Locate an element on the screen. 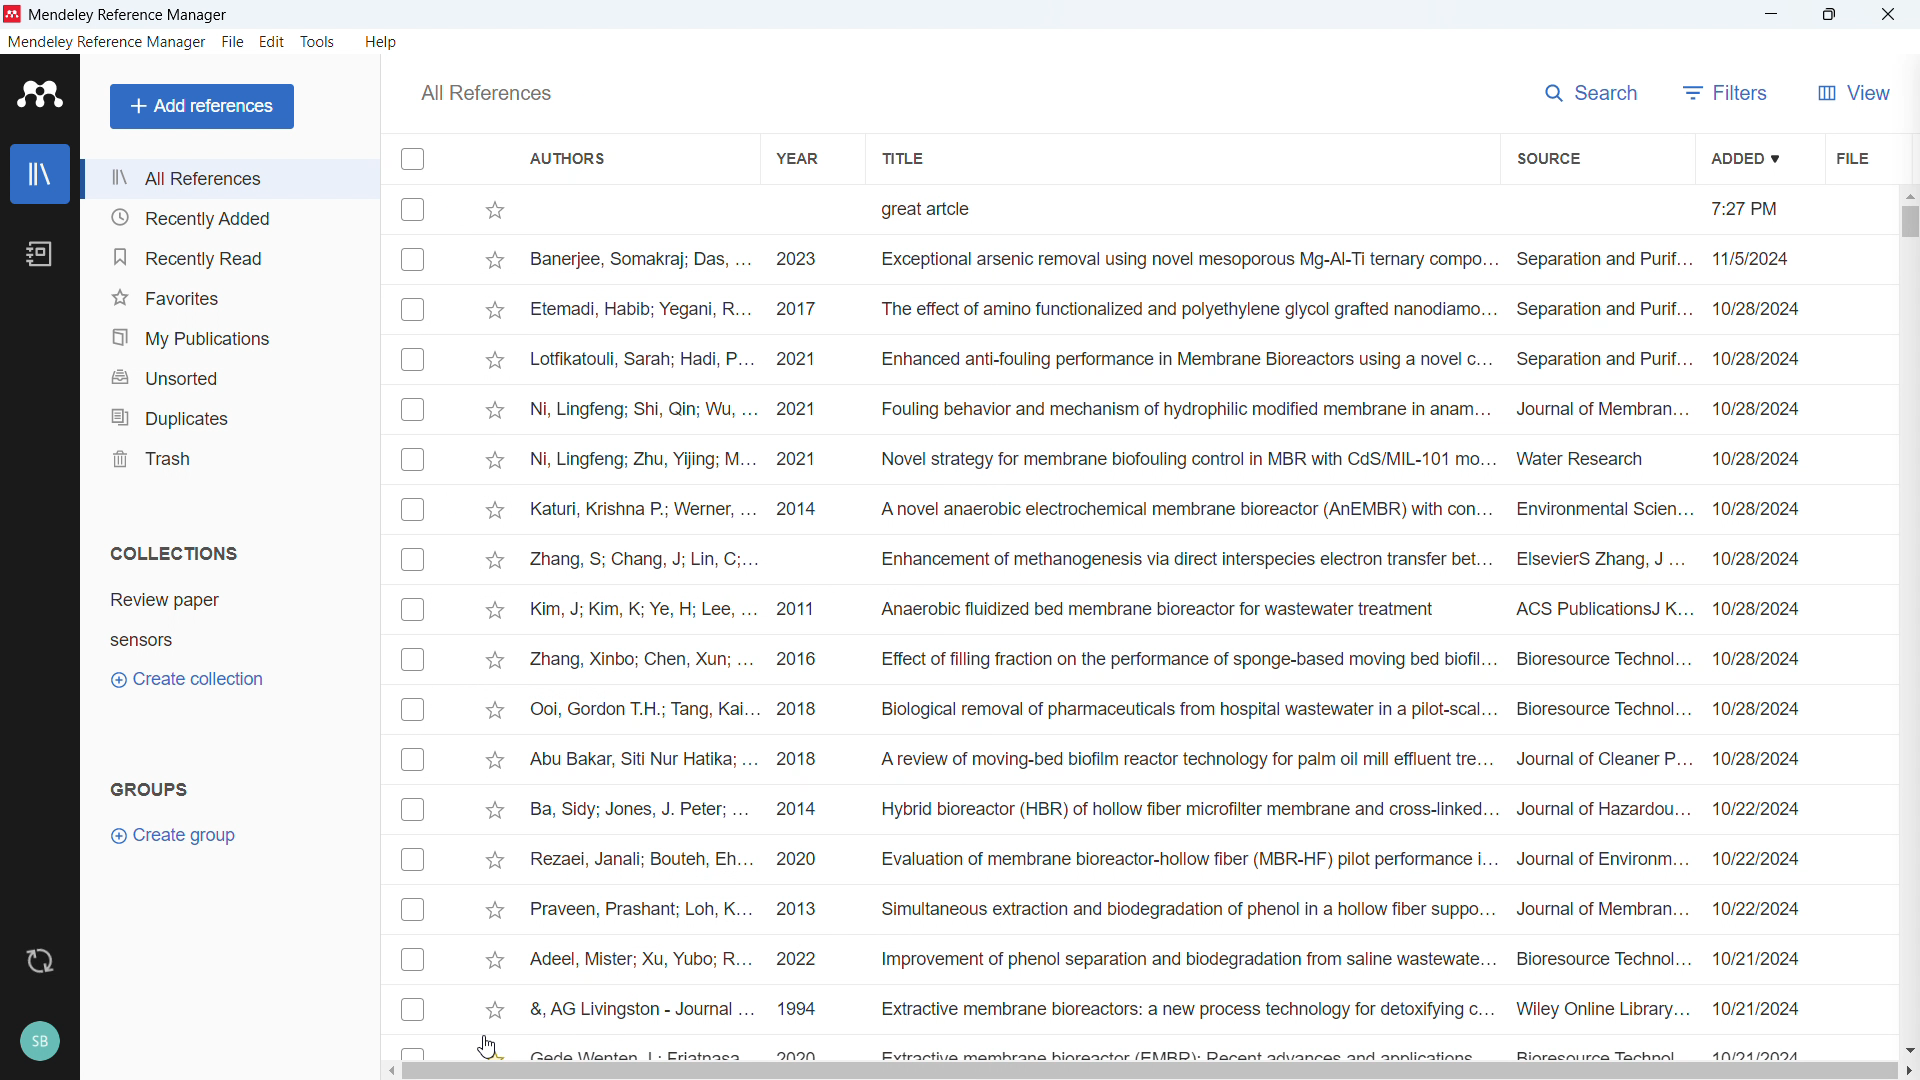   Maximise is located at coordinates (1830, 15).